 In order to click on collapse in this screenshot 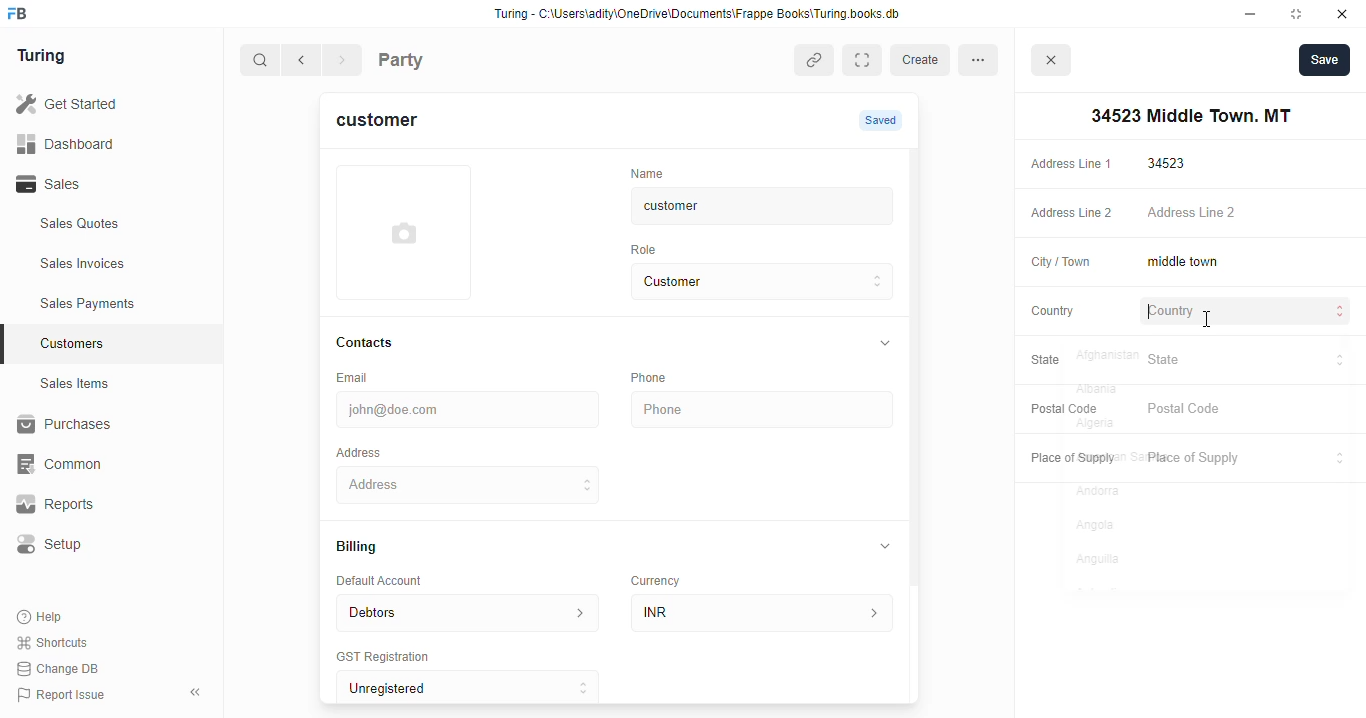, I will do `click(883, 344)`.